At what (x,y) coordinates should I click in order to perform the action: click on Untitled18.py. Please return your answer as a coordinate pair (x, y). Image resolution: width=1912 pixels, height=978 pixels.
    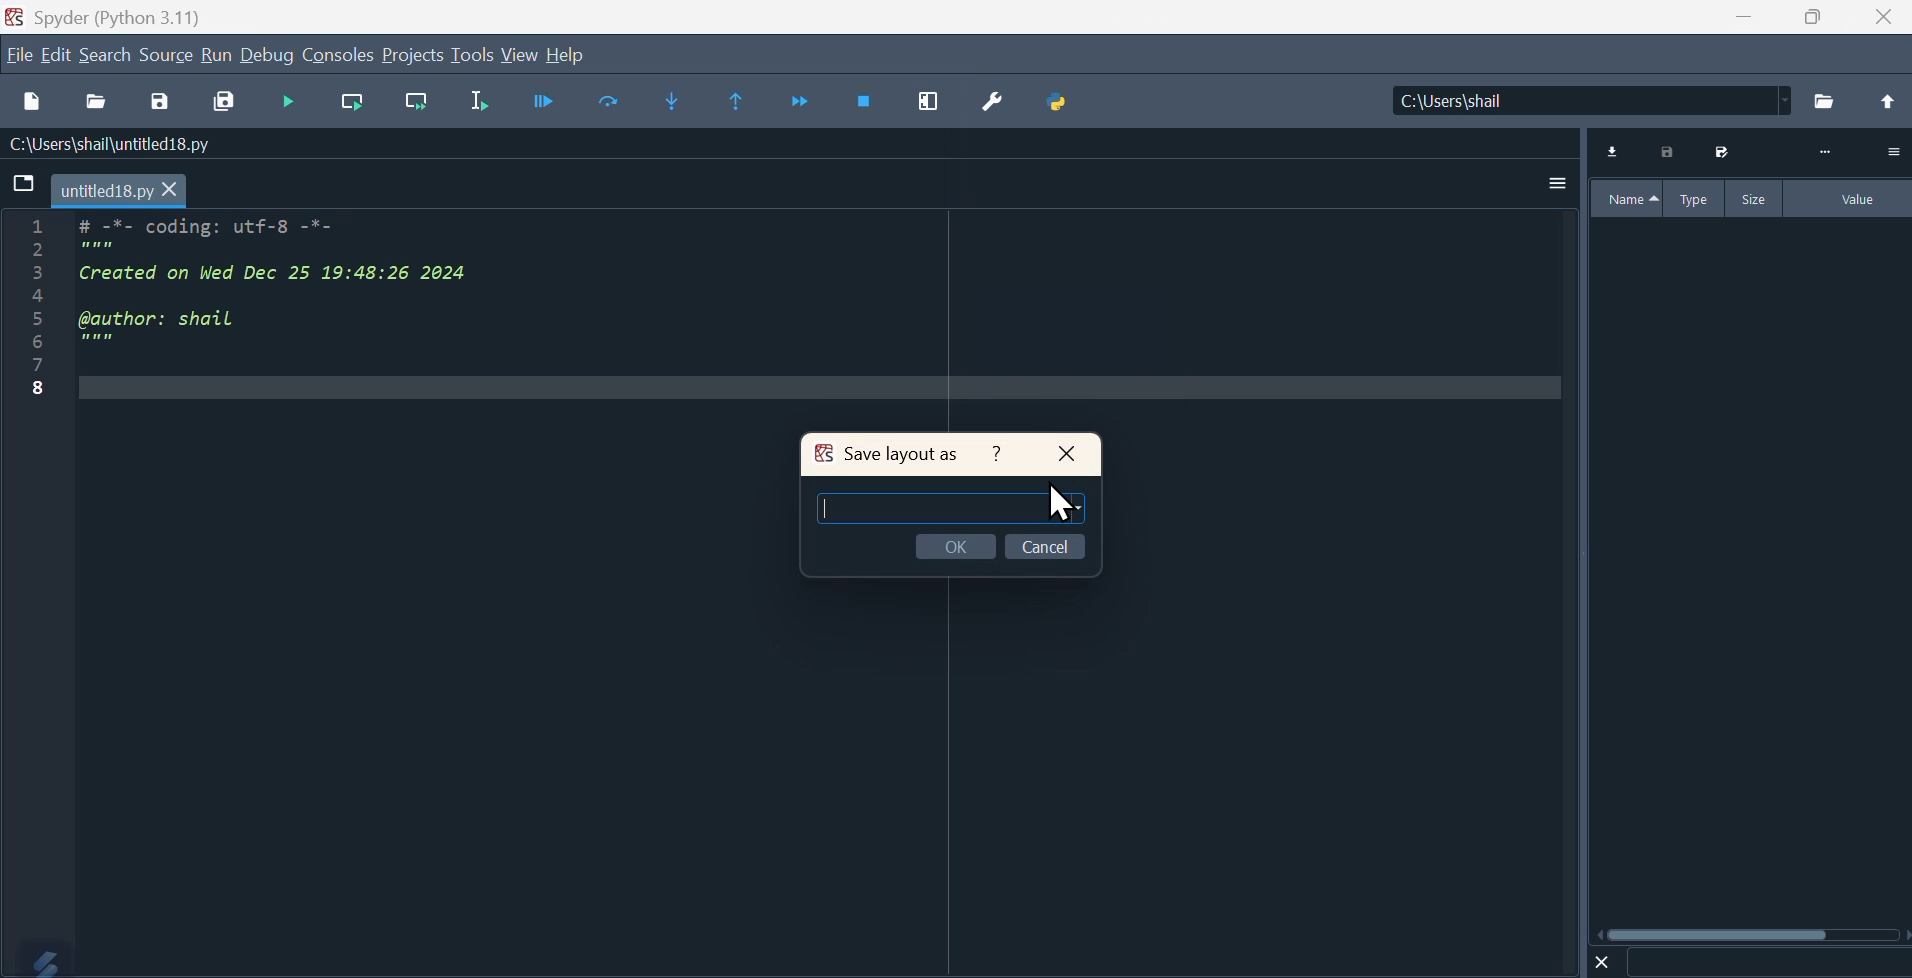
    Looking at the image, I should click on (120, 192).